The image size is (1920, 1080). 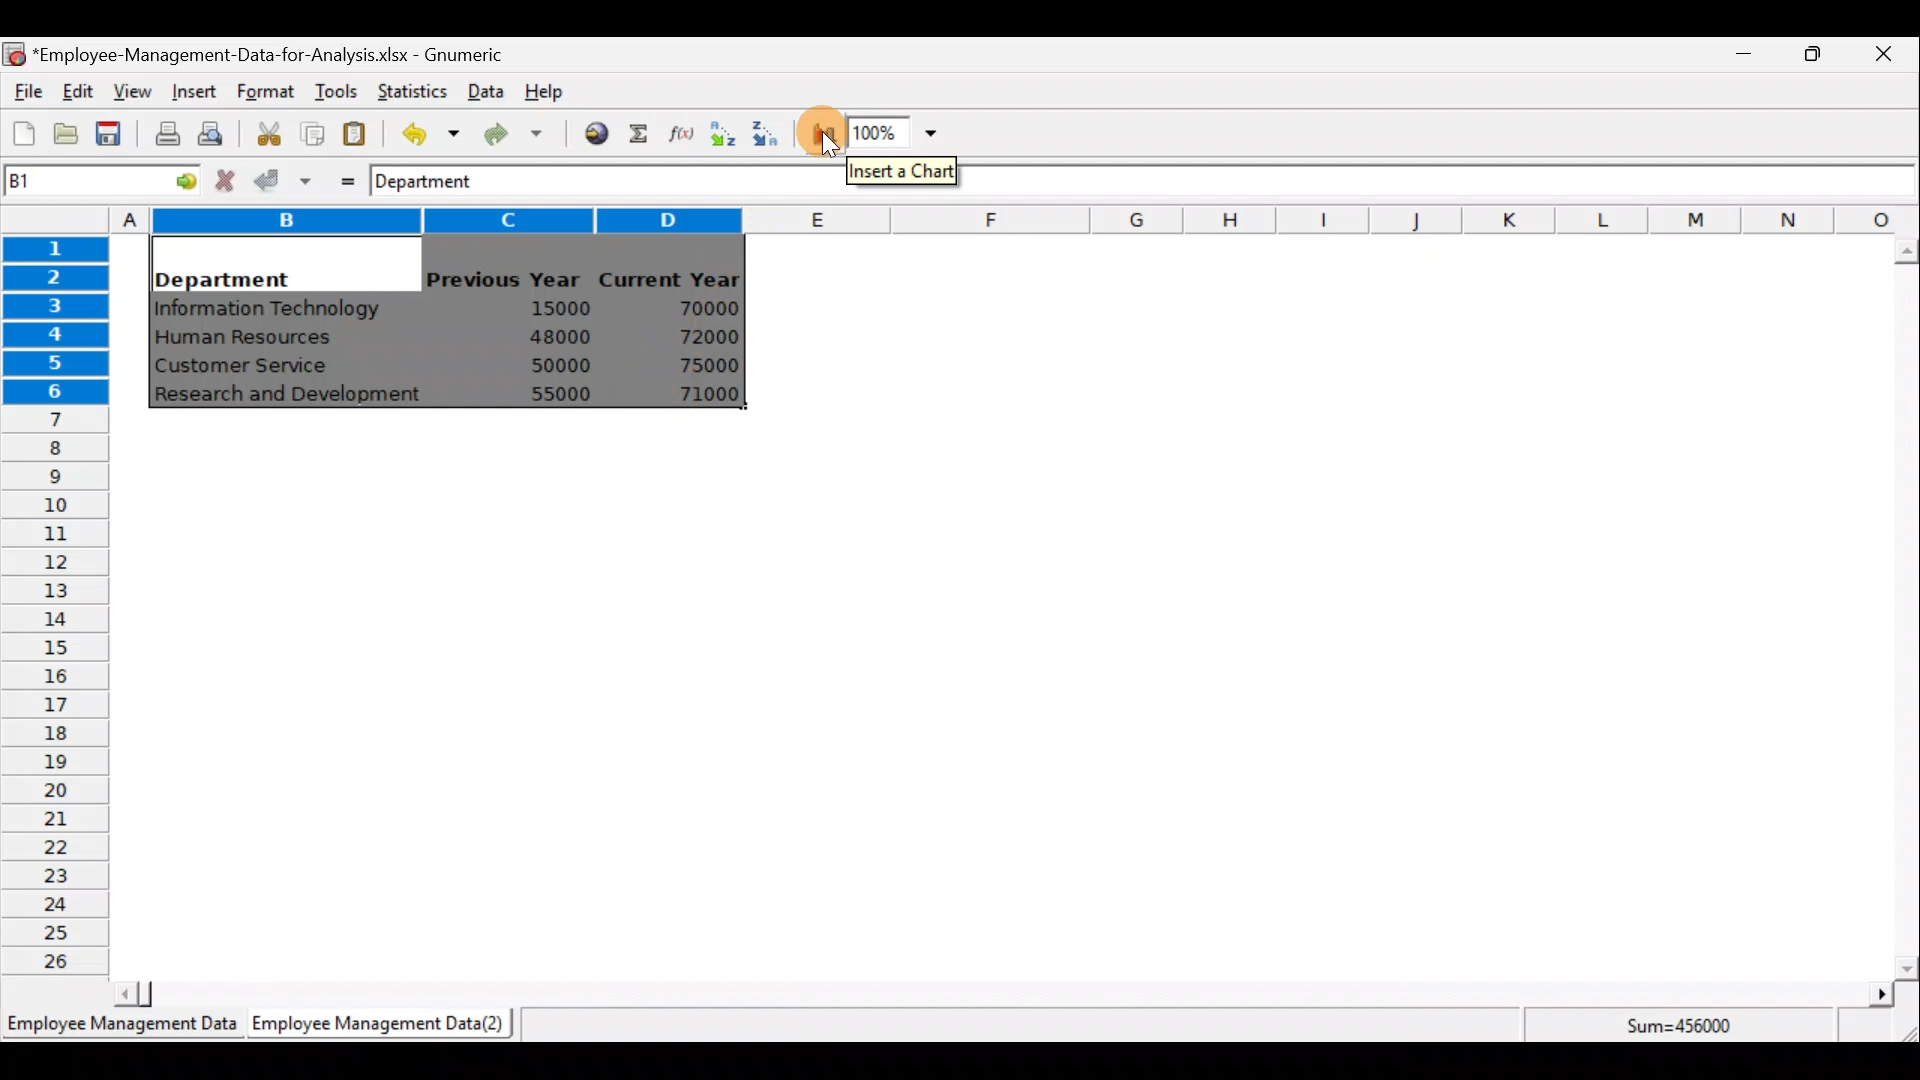 I want to click on Scroll bar, so click(x=1000, y=994).